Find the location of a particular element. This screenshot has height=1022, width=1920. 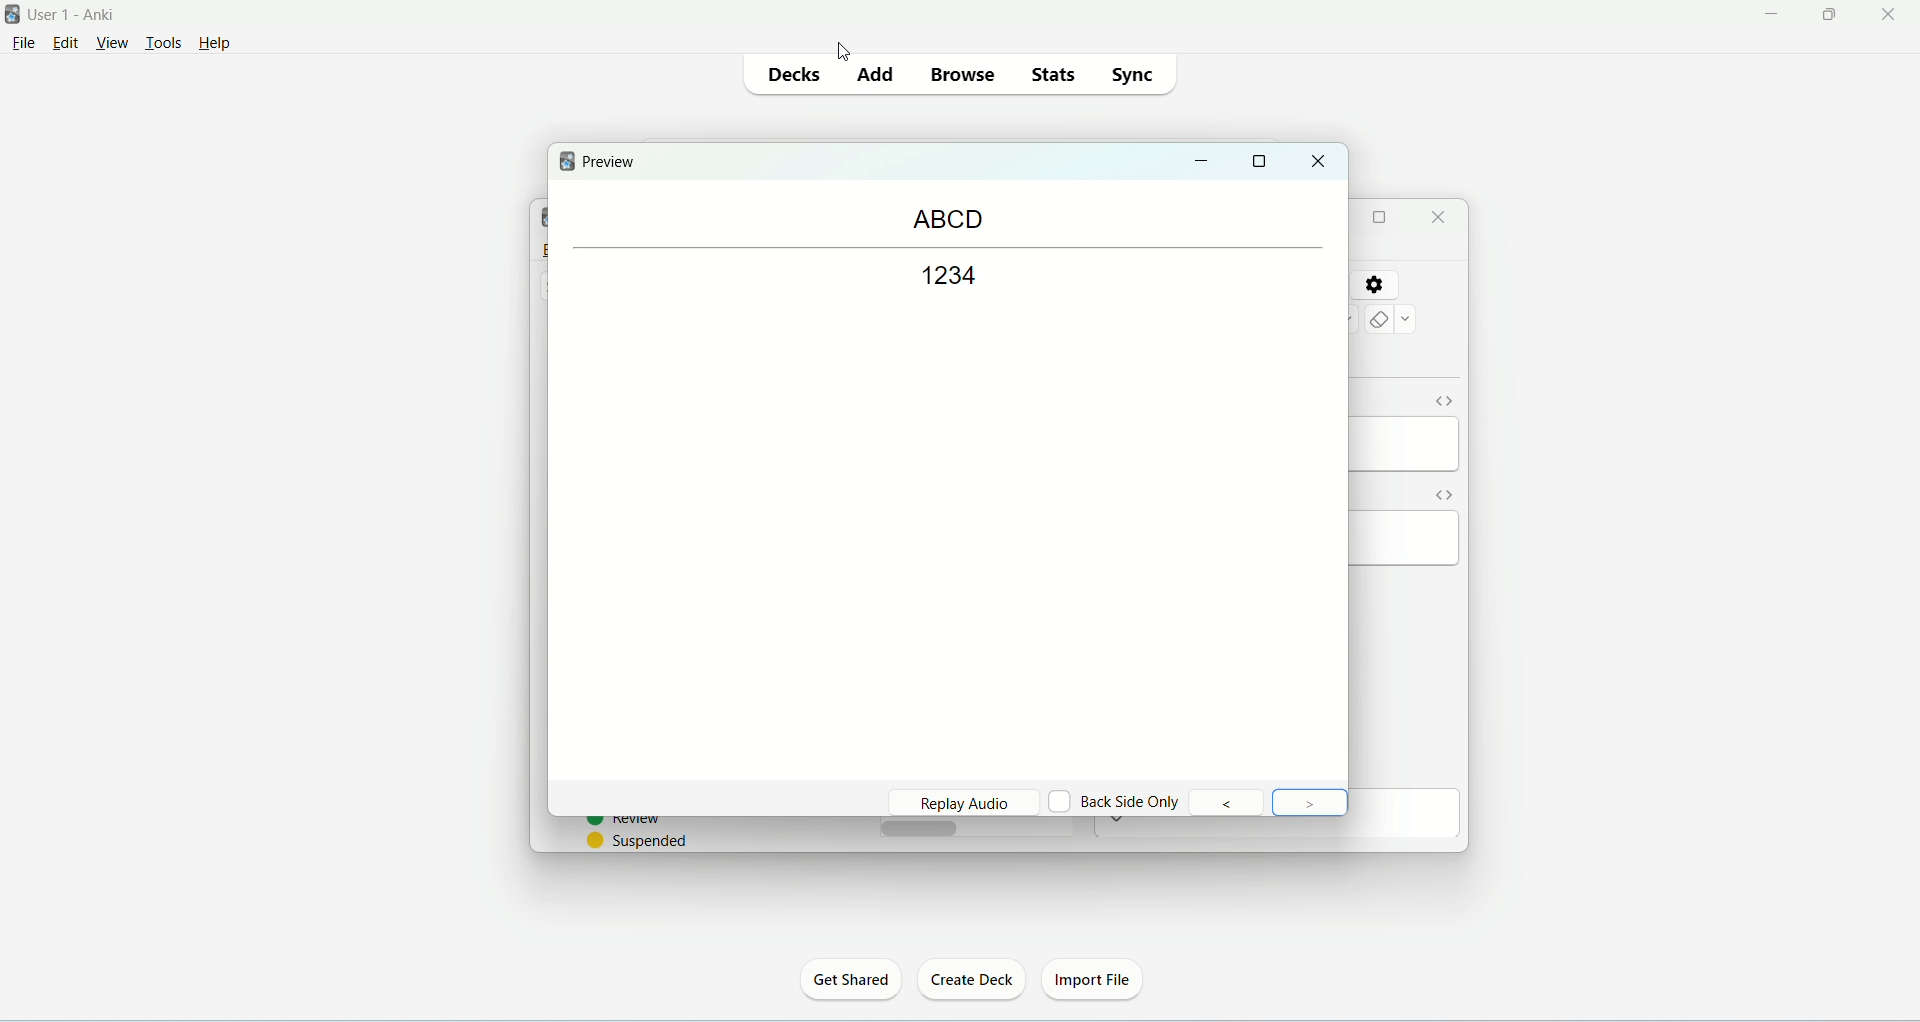

review is located at coordinates (625, 822).